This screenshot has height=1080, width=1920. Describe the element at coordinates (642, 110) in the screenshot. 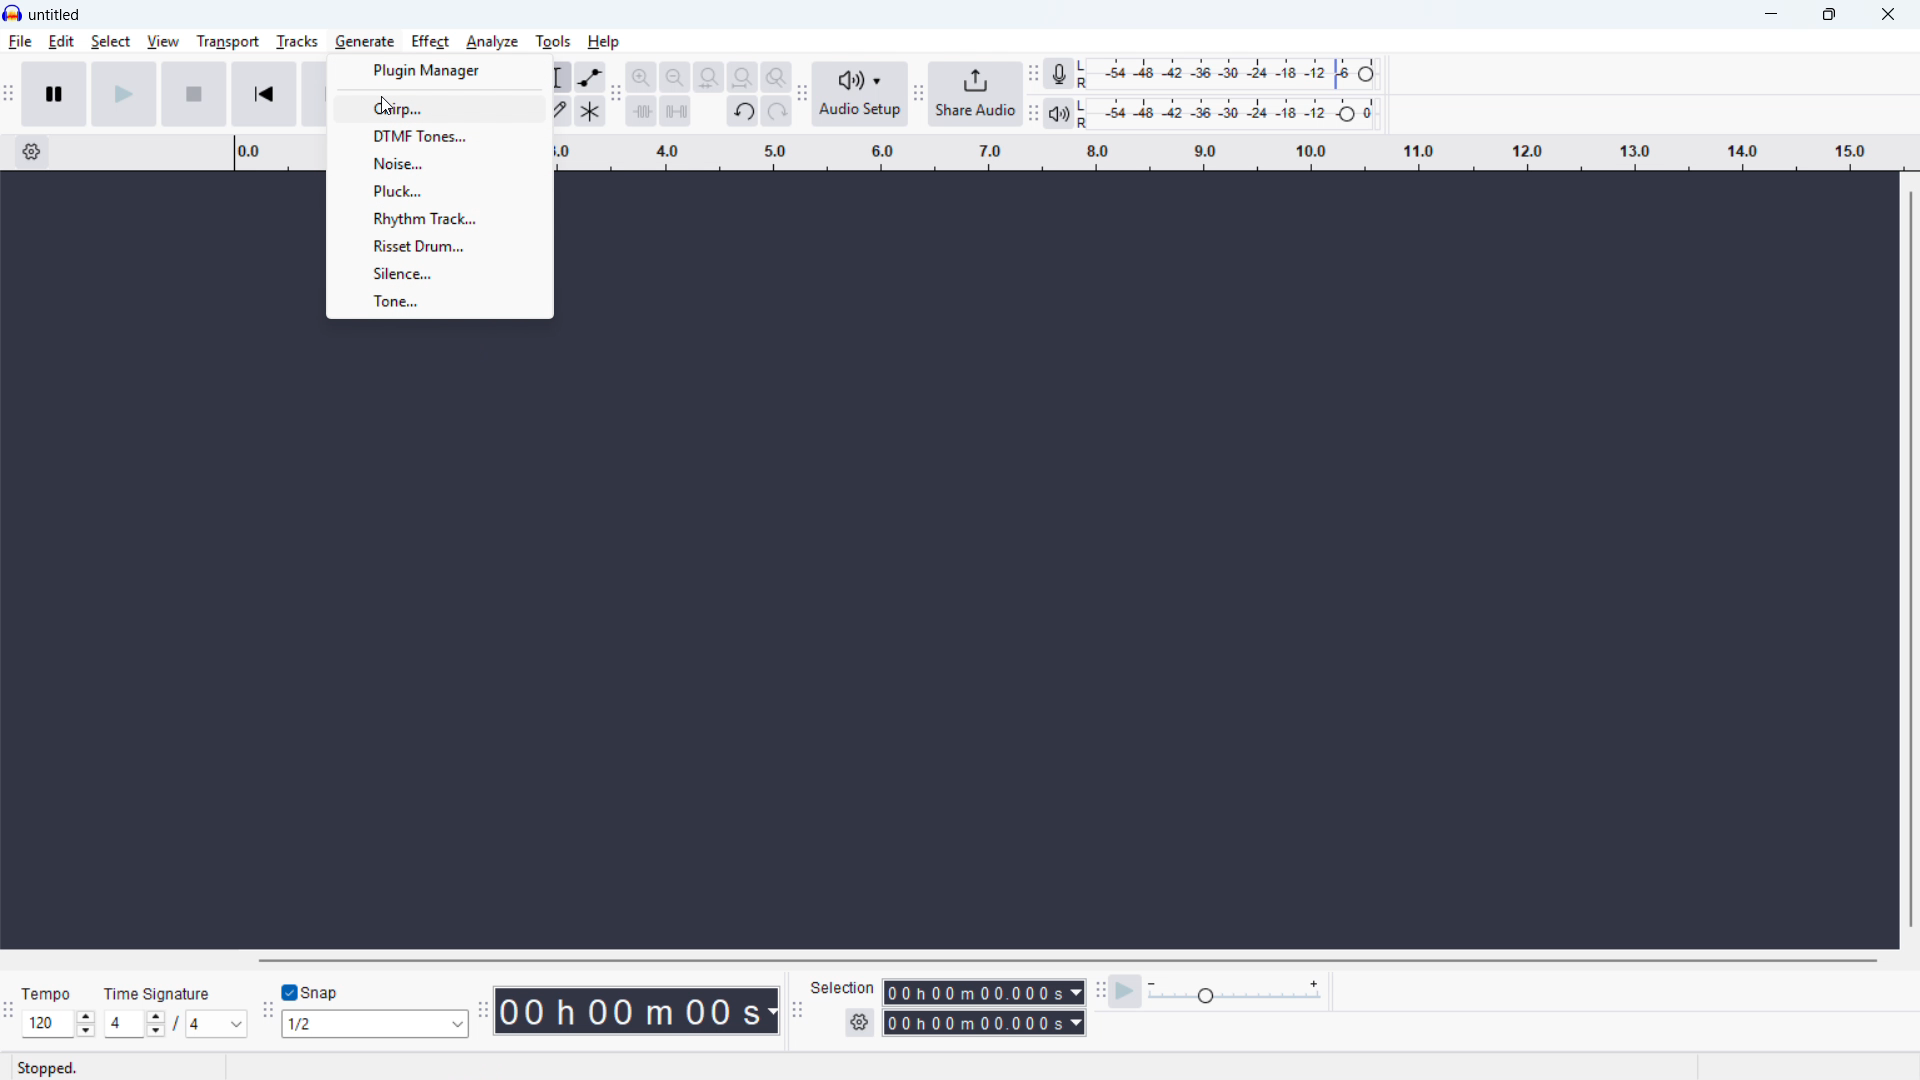

I see `Trim audio outside selection ` at that location.